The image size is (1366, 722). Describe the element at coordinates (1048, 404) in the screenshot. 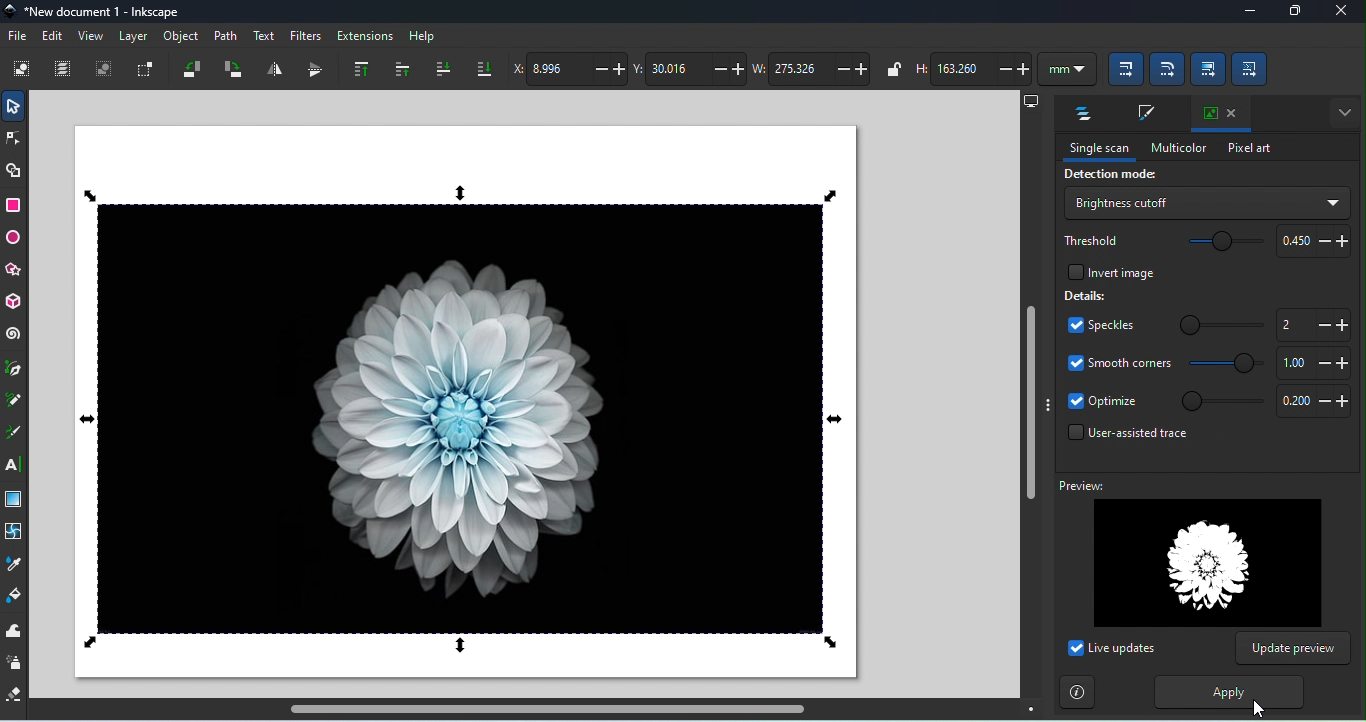

I see `toggle panel` at that location.